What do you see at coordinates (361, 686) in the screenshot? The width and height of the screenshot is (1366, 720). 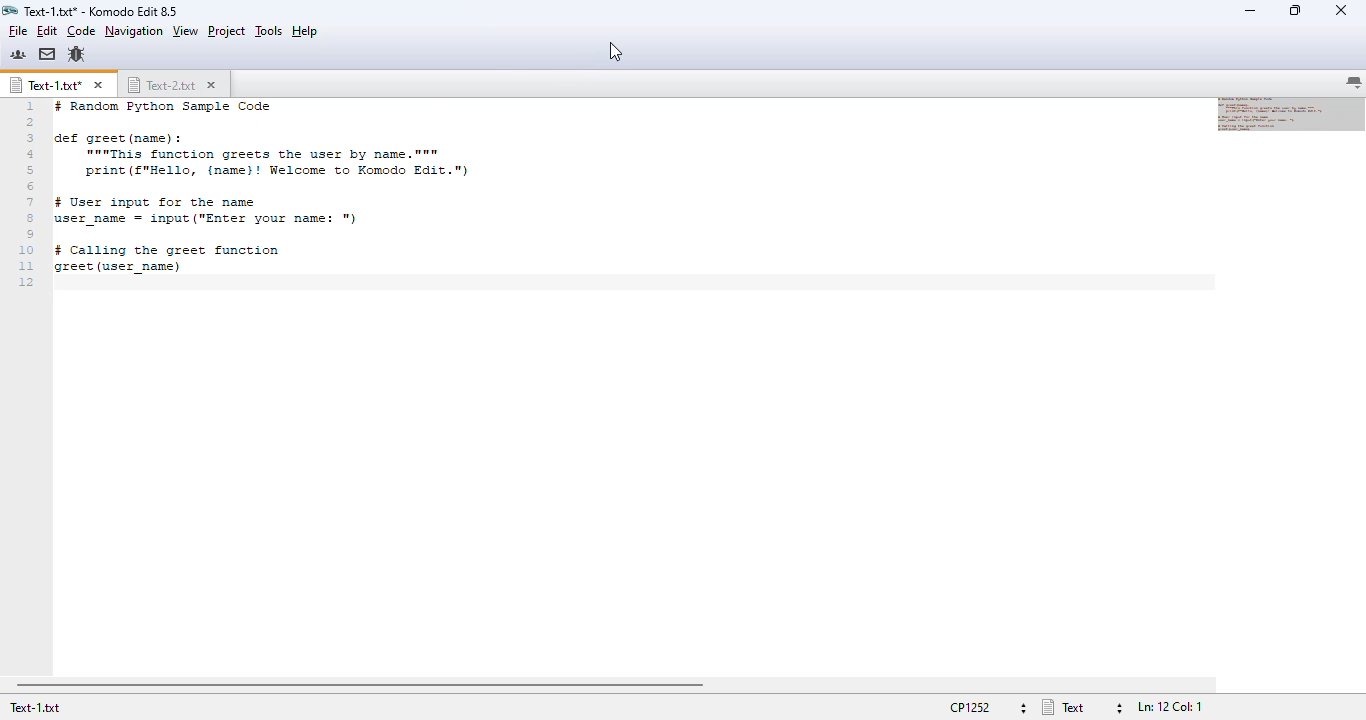 I see `horizontal scroll bar` at bounding box center [361, 686].